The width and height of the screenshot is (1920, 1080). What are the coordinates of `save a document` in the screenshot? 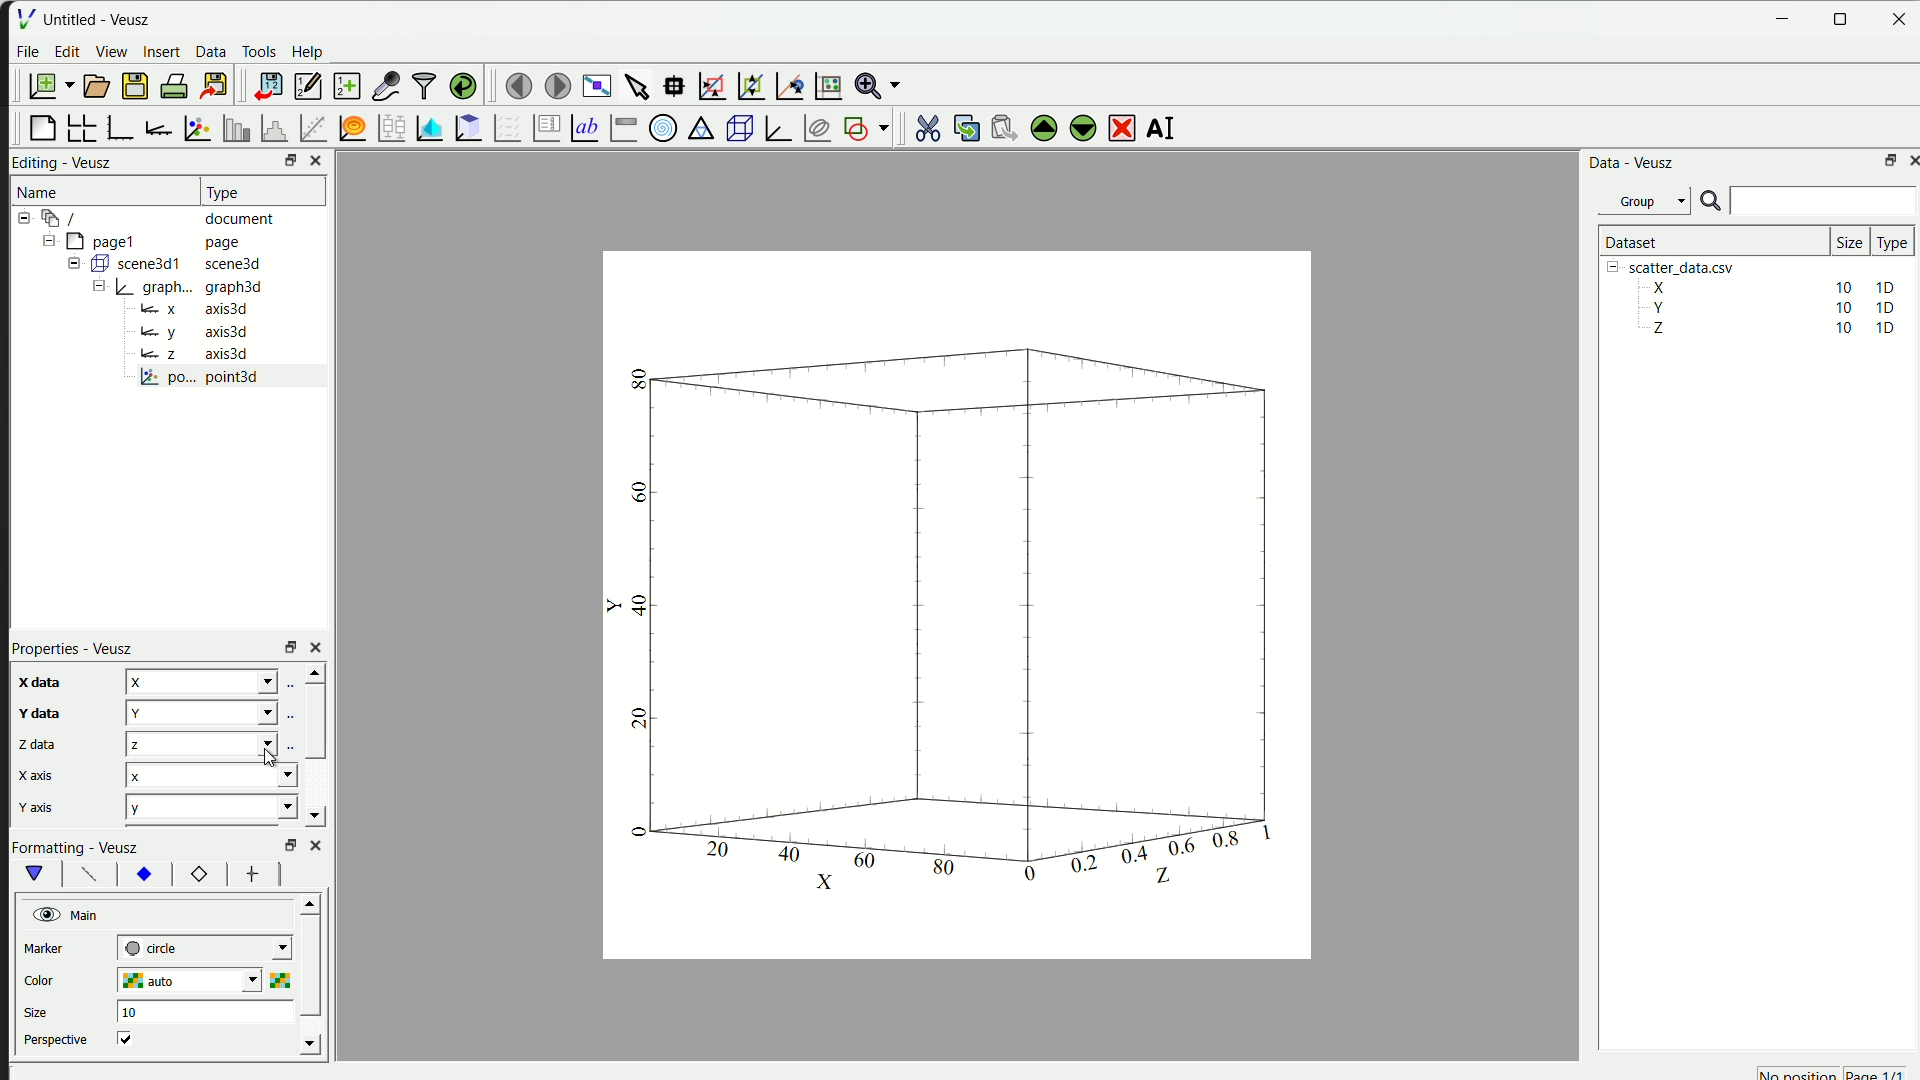 It's located at (132, 87).